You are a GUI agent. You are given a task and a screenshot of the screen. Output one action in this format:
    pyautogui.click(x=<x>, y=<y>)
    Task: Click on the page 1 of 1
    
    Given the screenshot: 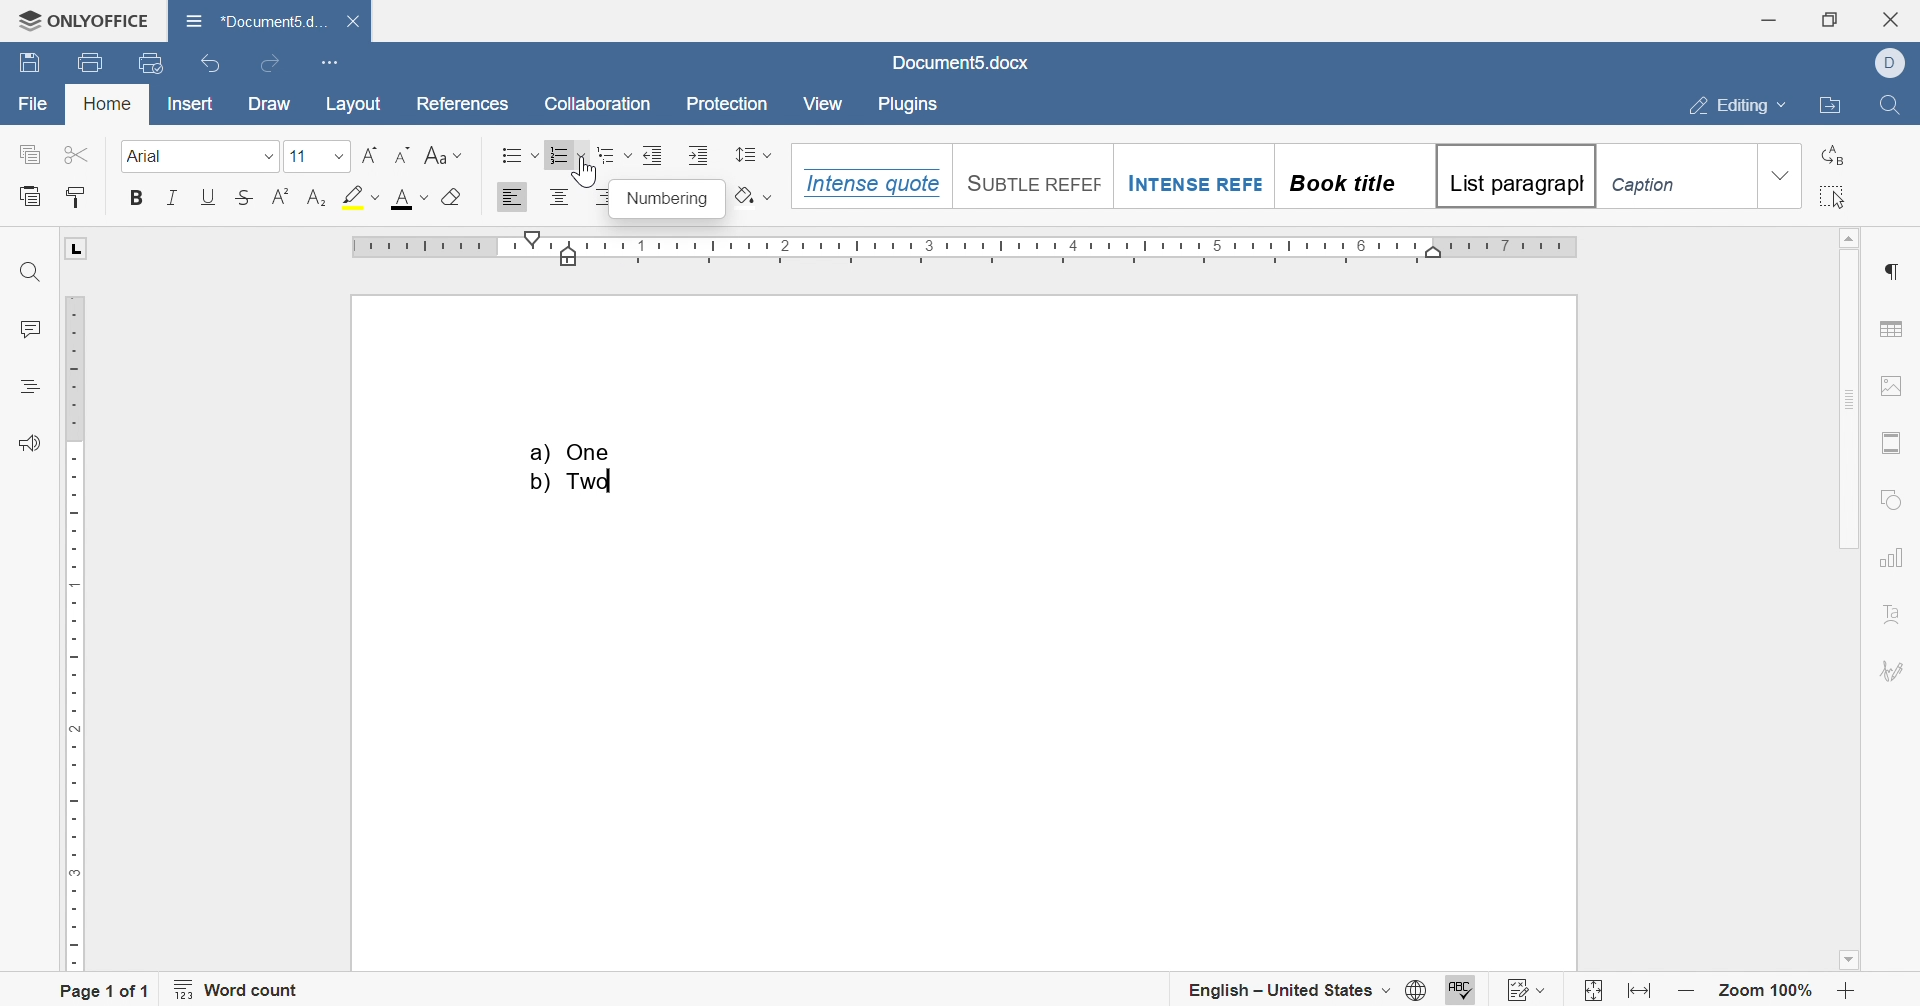 What is the action you would take?
    pyautogui.click(x=106, y=991)
    